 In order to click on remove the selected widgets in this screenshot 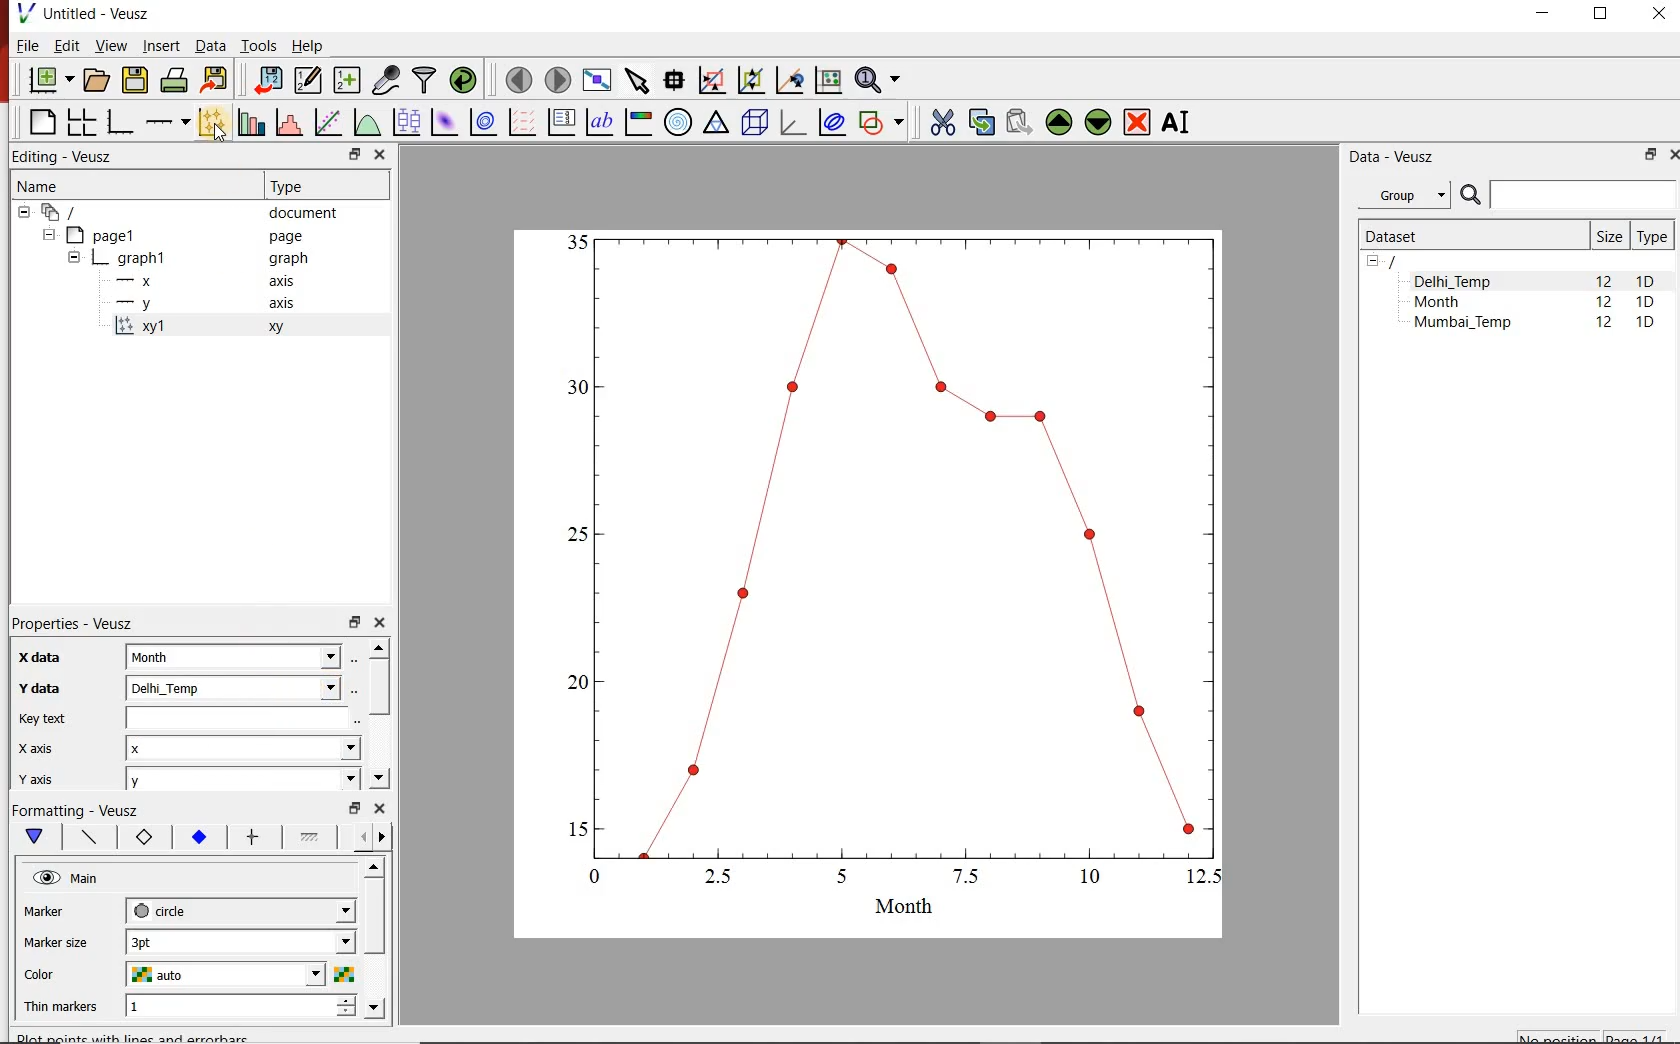, I will do `click(1138, 122)`.